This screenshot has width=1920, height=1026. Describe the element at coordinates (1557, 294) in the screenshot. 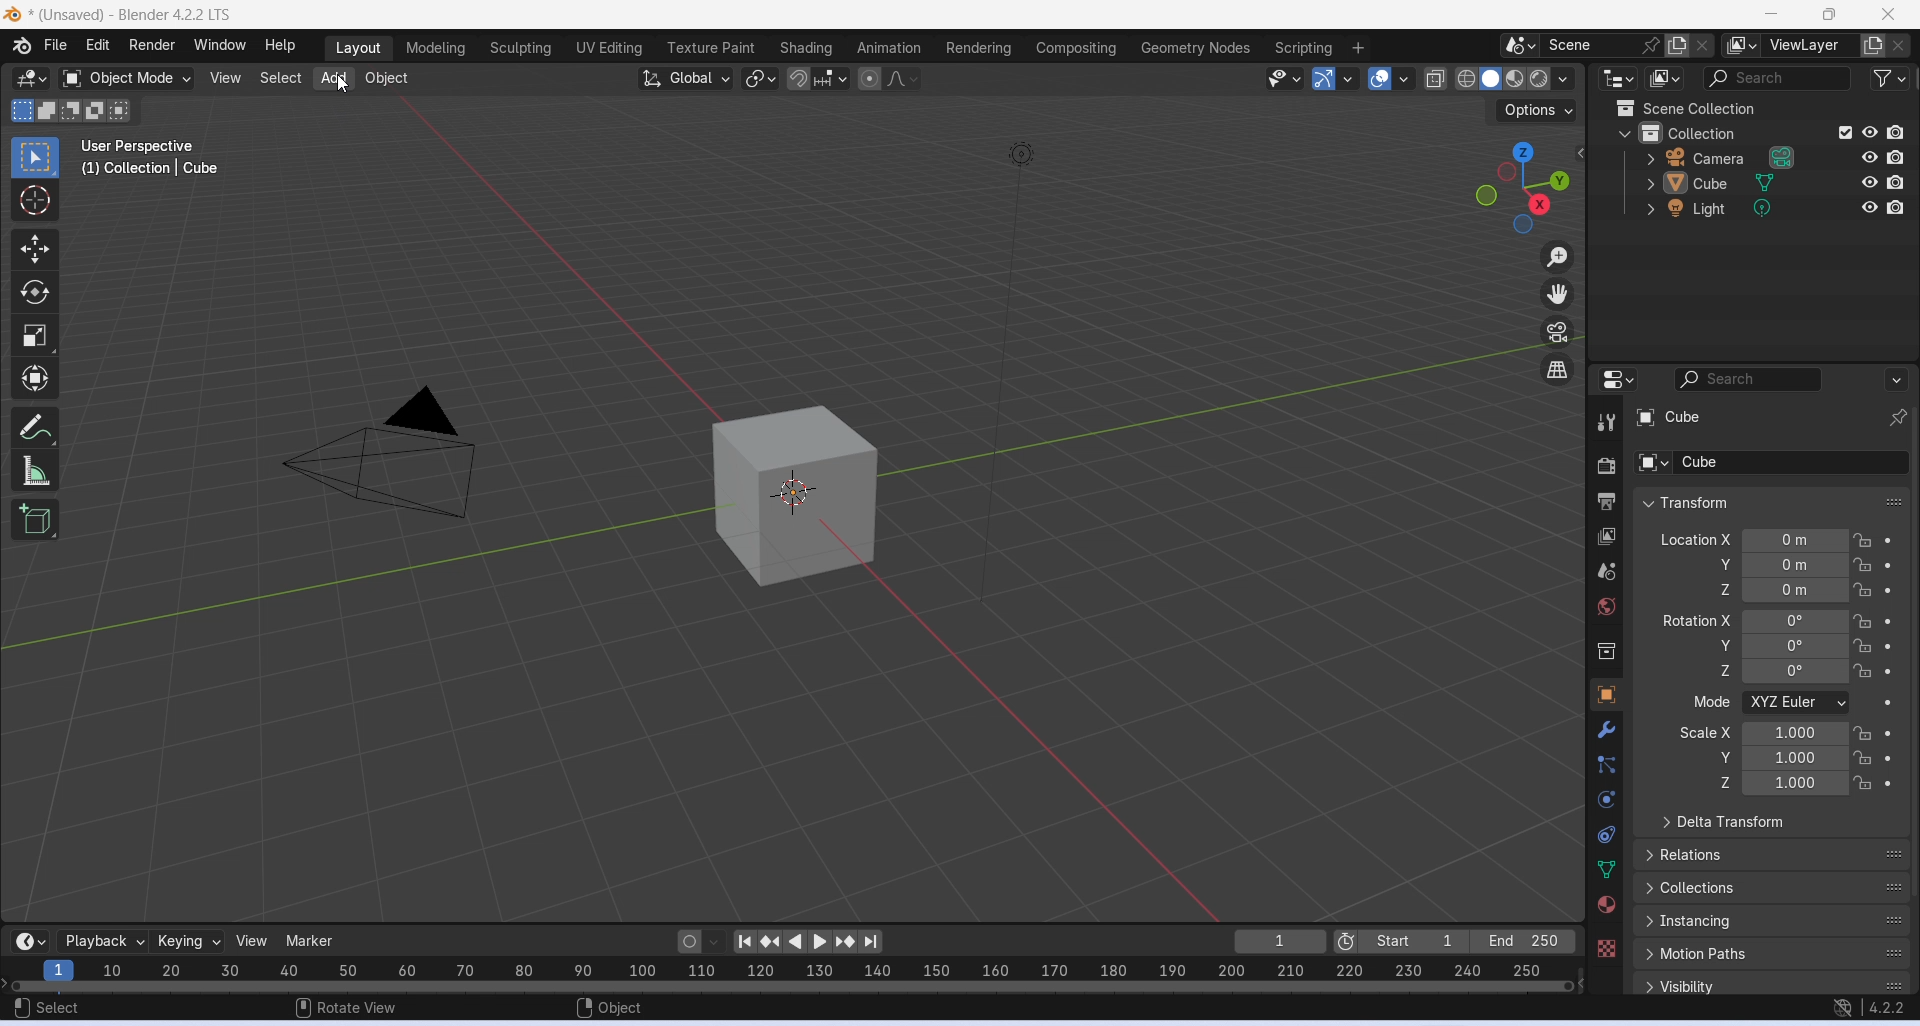

I see `Move the view` at that location.